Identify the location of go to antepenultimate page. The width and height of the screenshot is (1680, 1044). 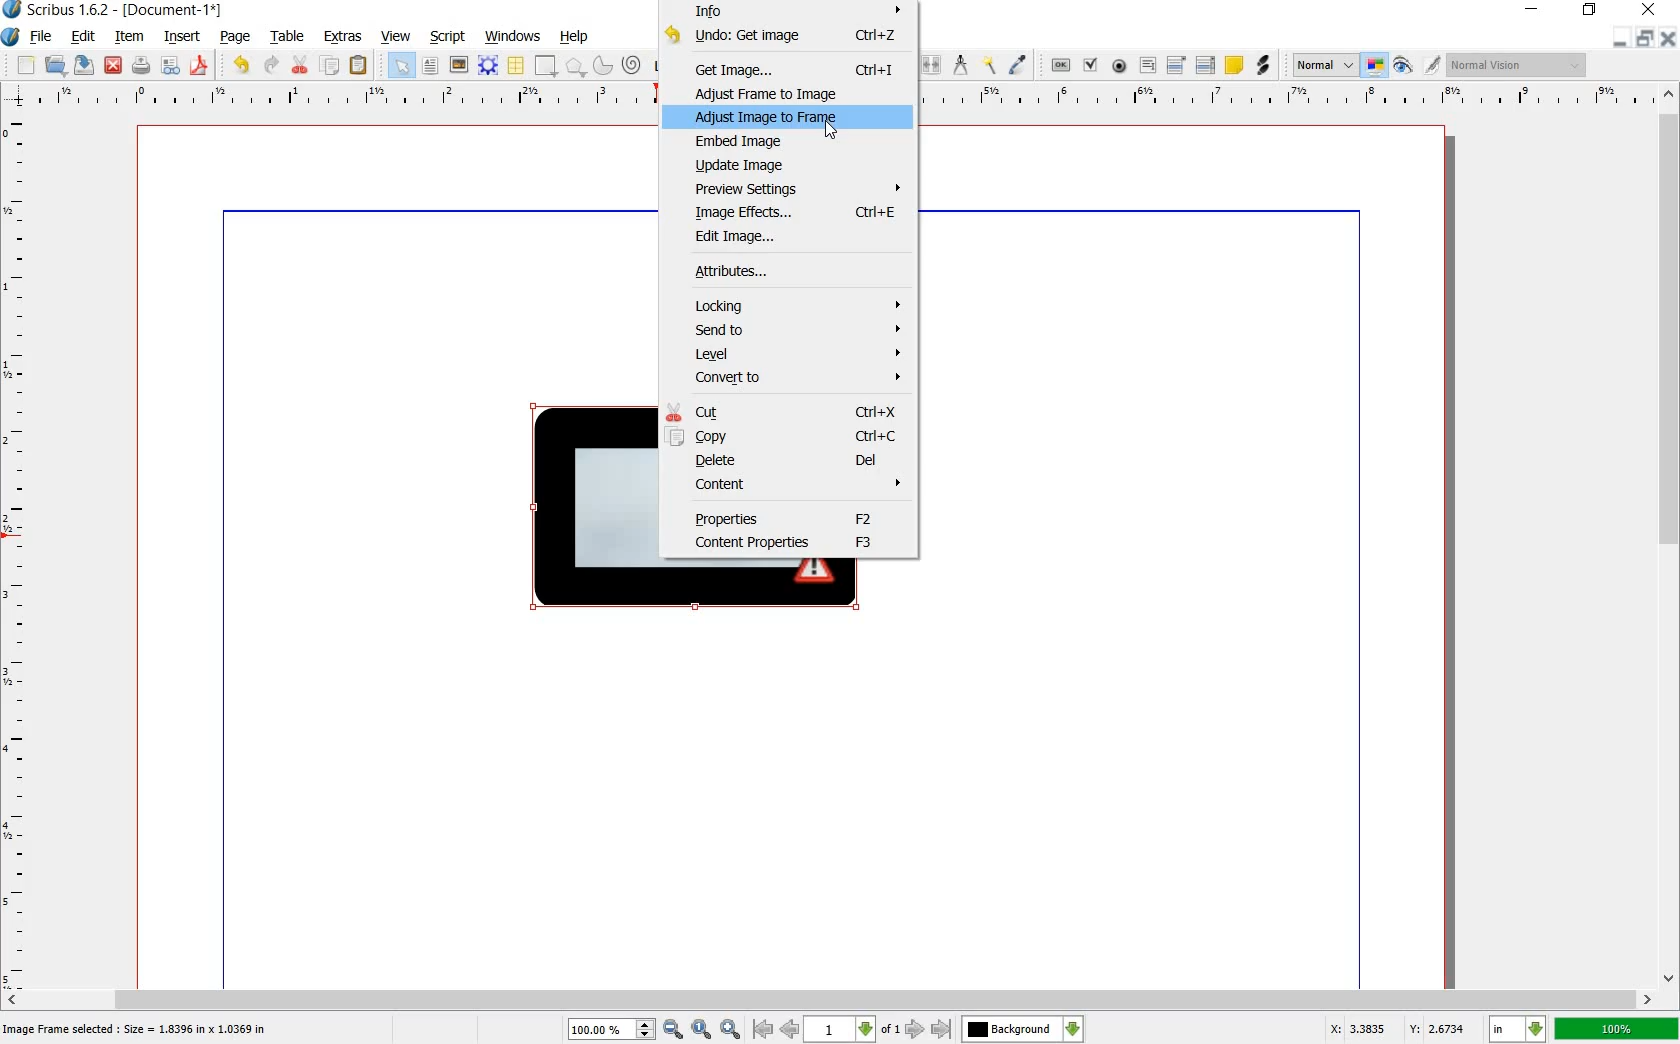
(763, 1029).